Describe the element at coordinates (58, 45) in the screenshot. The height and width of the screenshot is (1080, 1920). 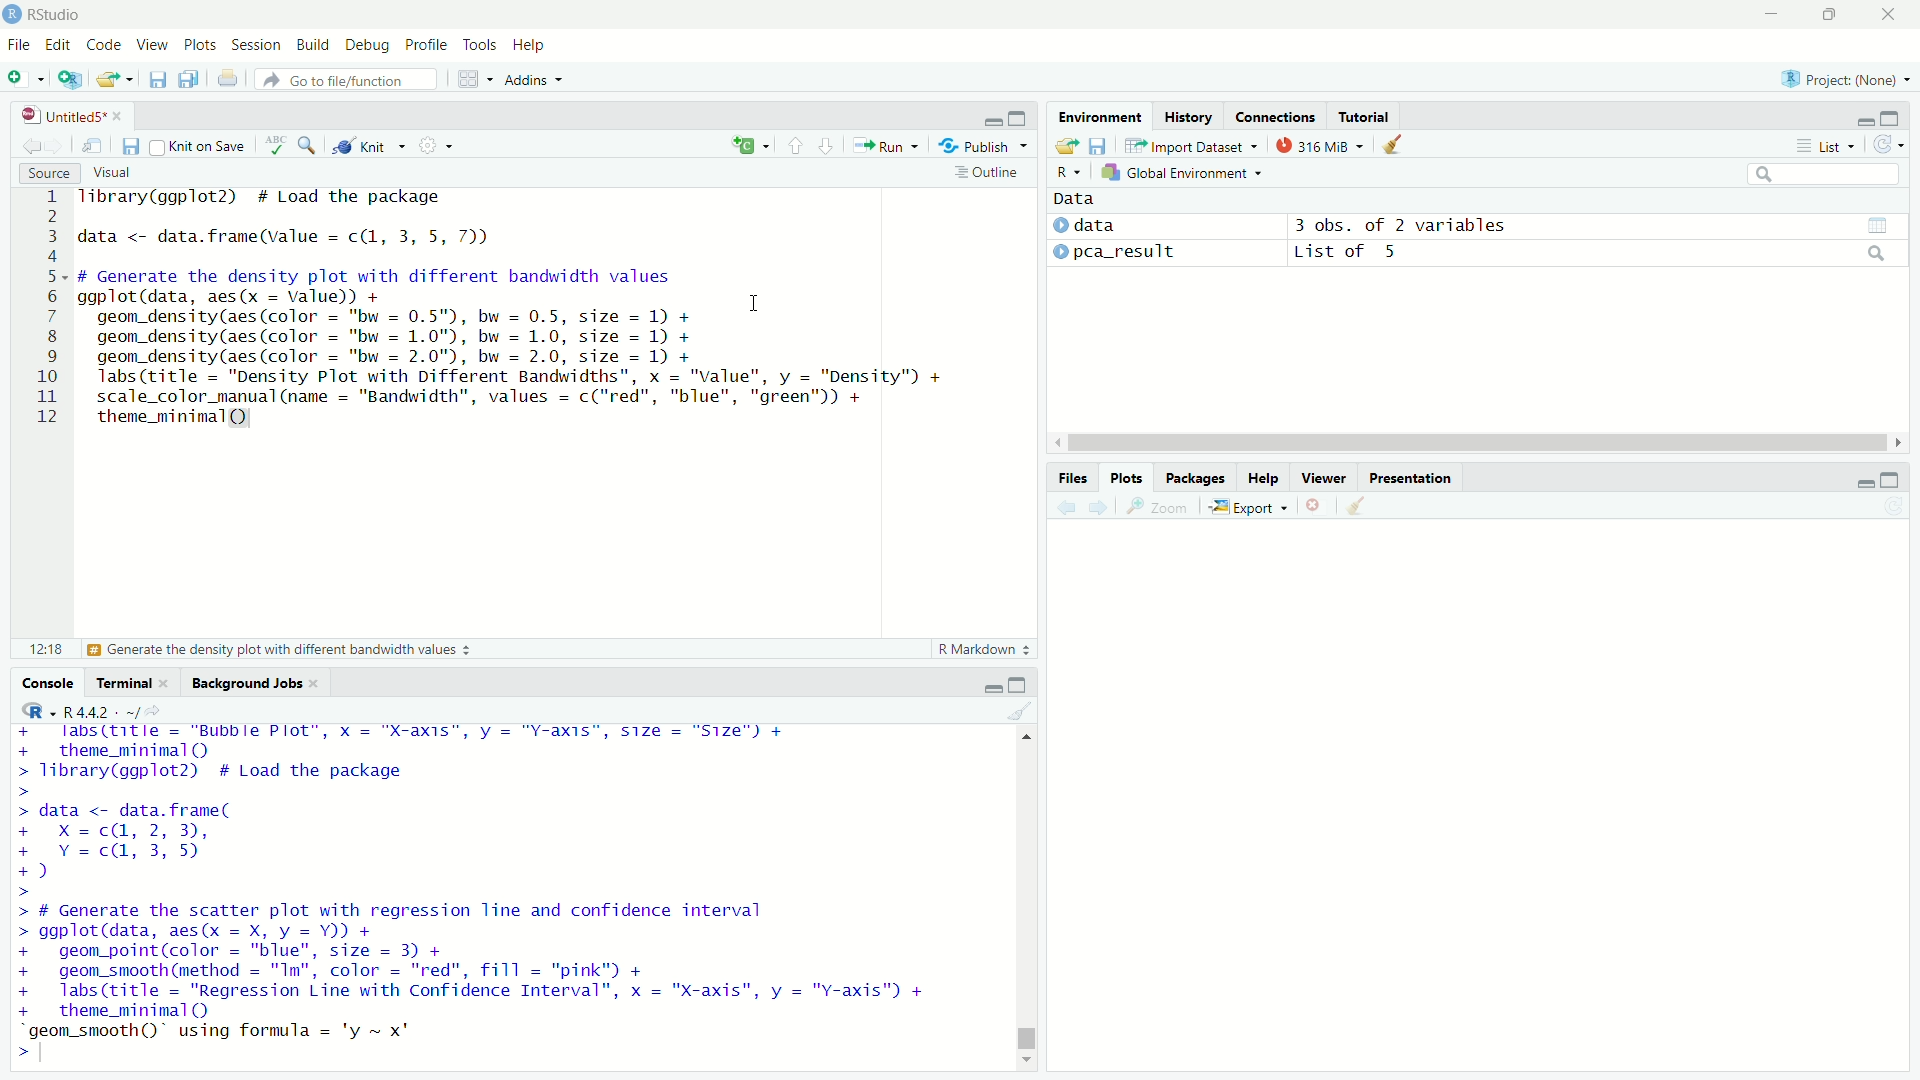
I see `Edit` at that location.